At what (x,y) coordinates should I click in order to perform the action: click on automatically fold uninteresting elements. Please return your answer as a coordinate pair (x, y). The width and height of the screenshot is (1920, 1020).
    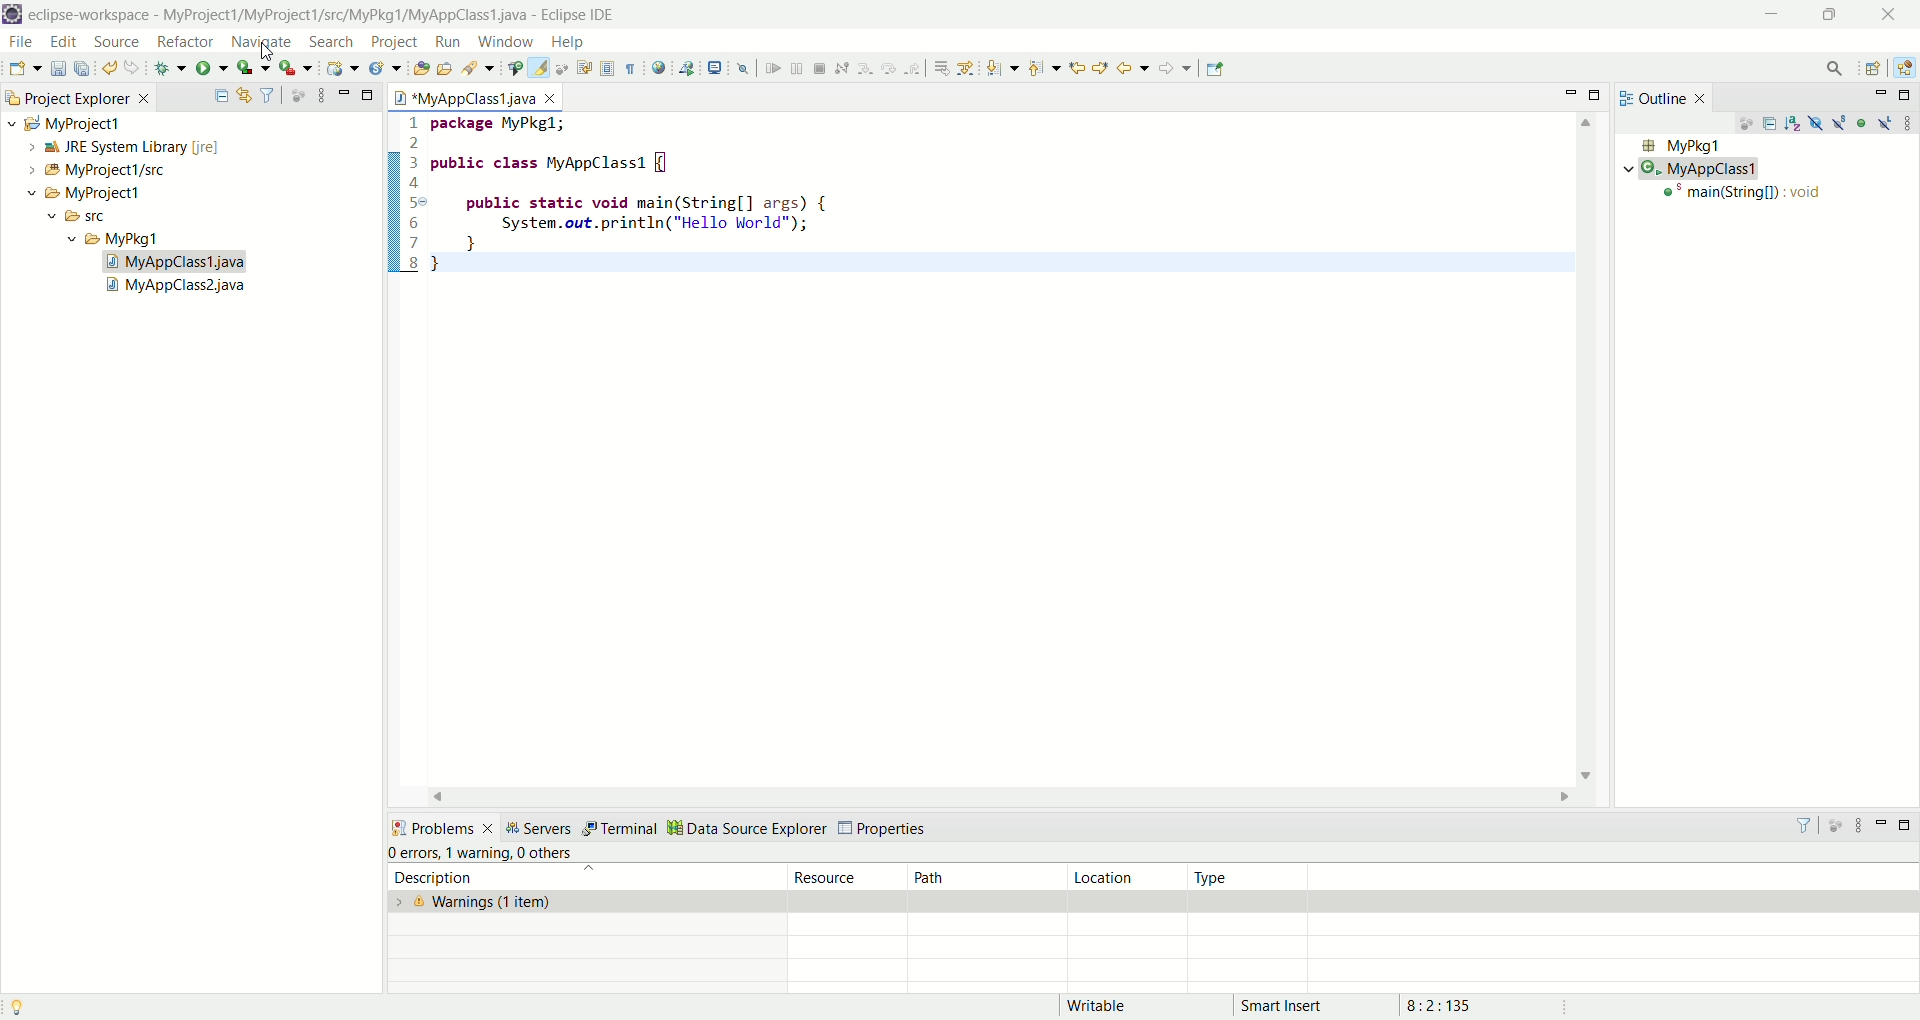
    Looking at the image, I should click on (565, 68).